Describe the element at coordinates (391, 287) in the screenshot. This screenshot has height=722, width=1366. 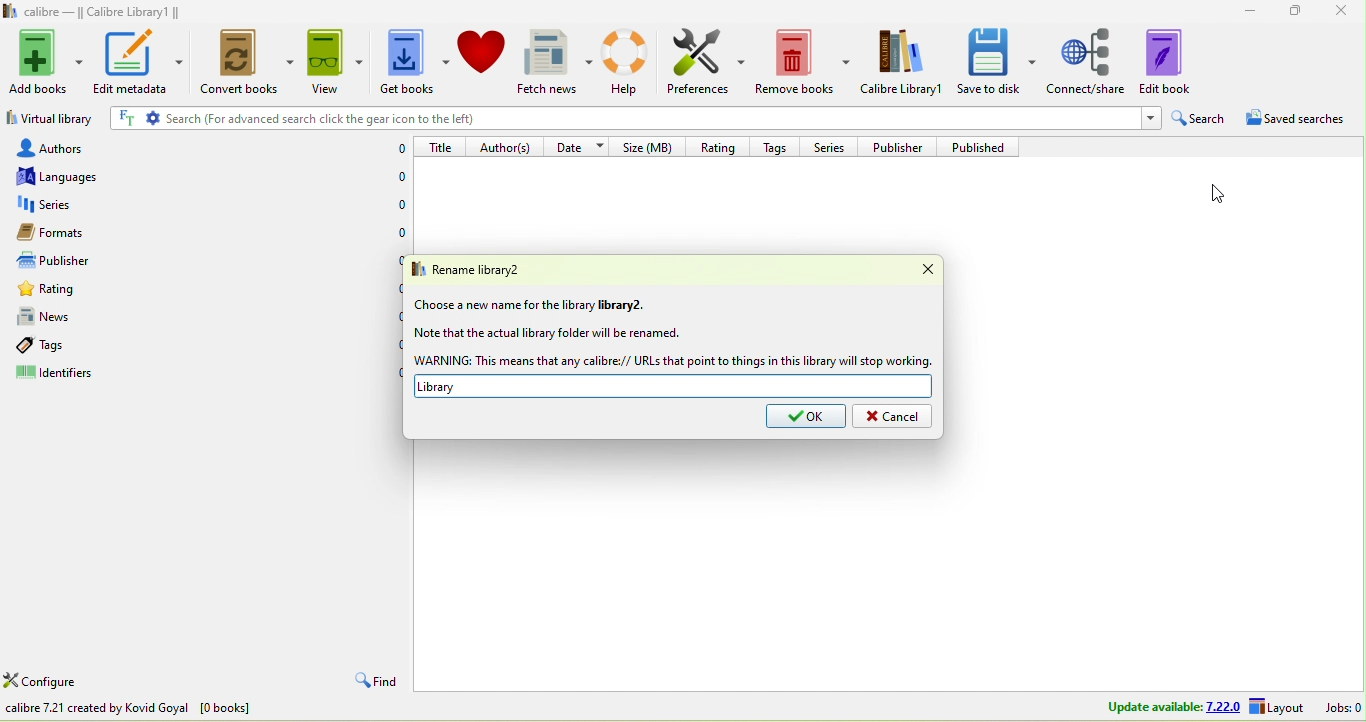
I see `0` at that location.